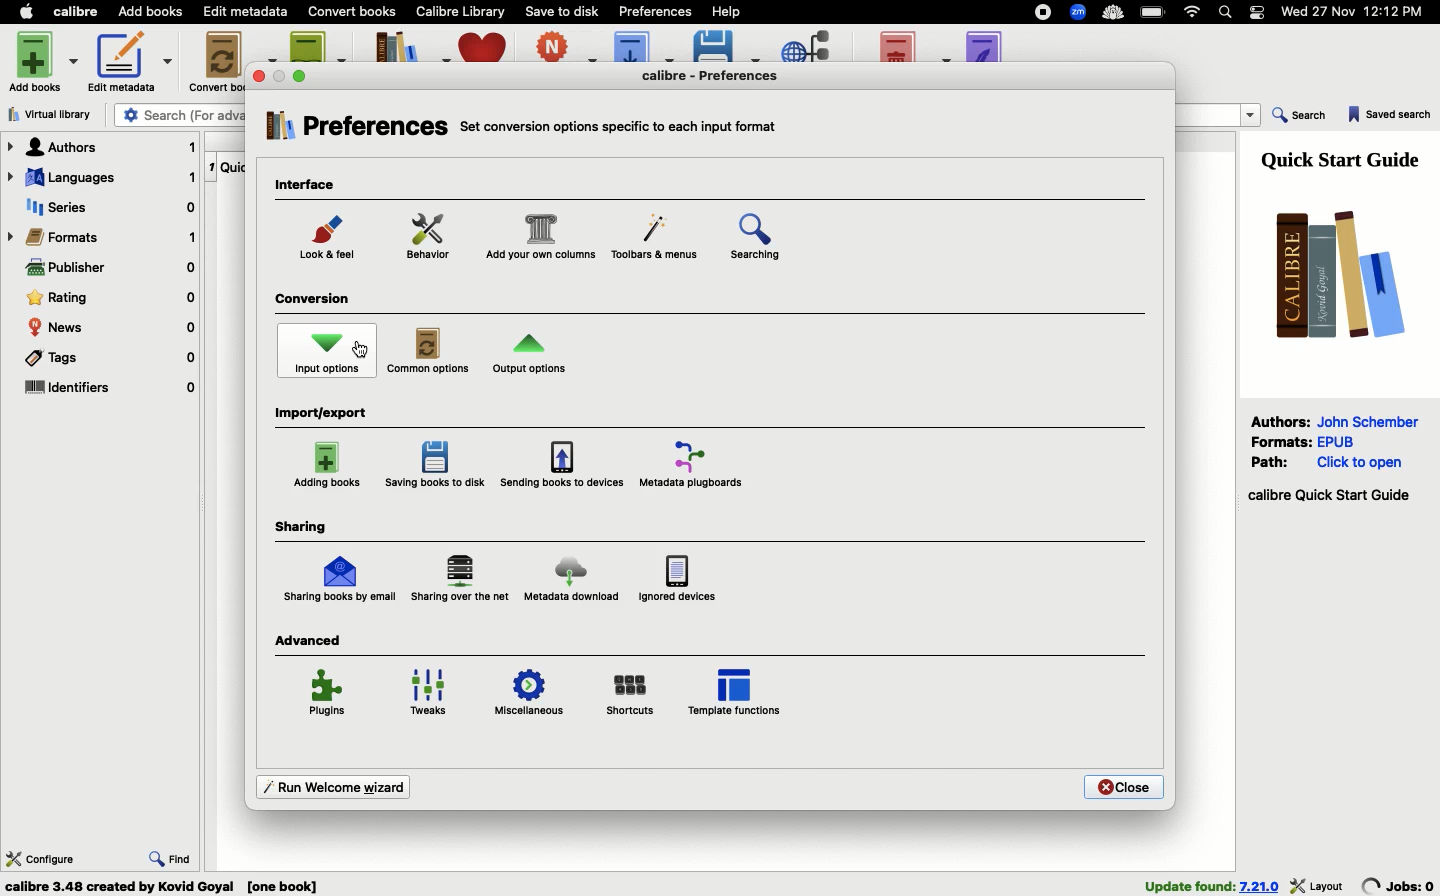 This screenshot has width=1440, height=896. Describe the element at coordinates (79, 11) in the screenshot. I see `Calibre` at that location.